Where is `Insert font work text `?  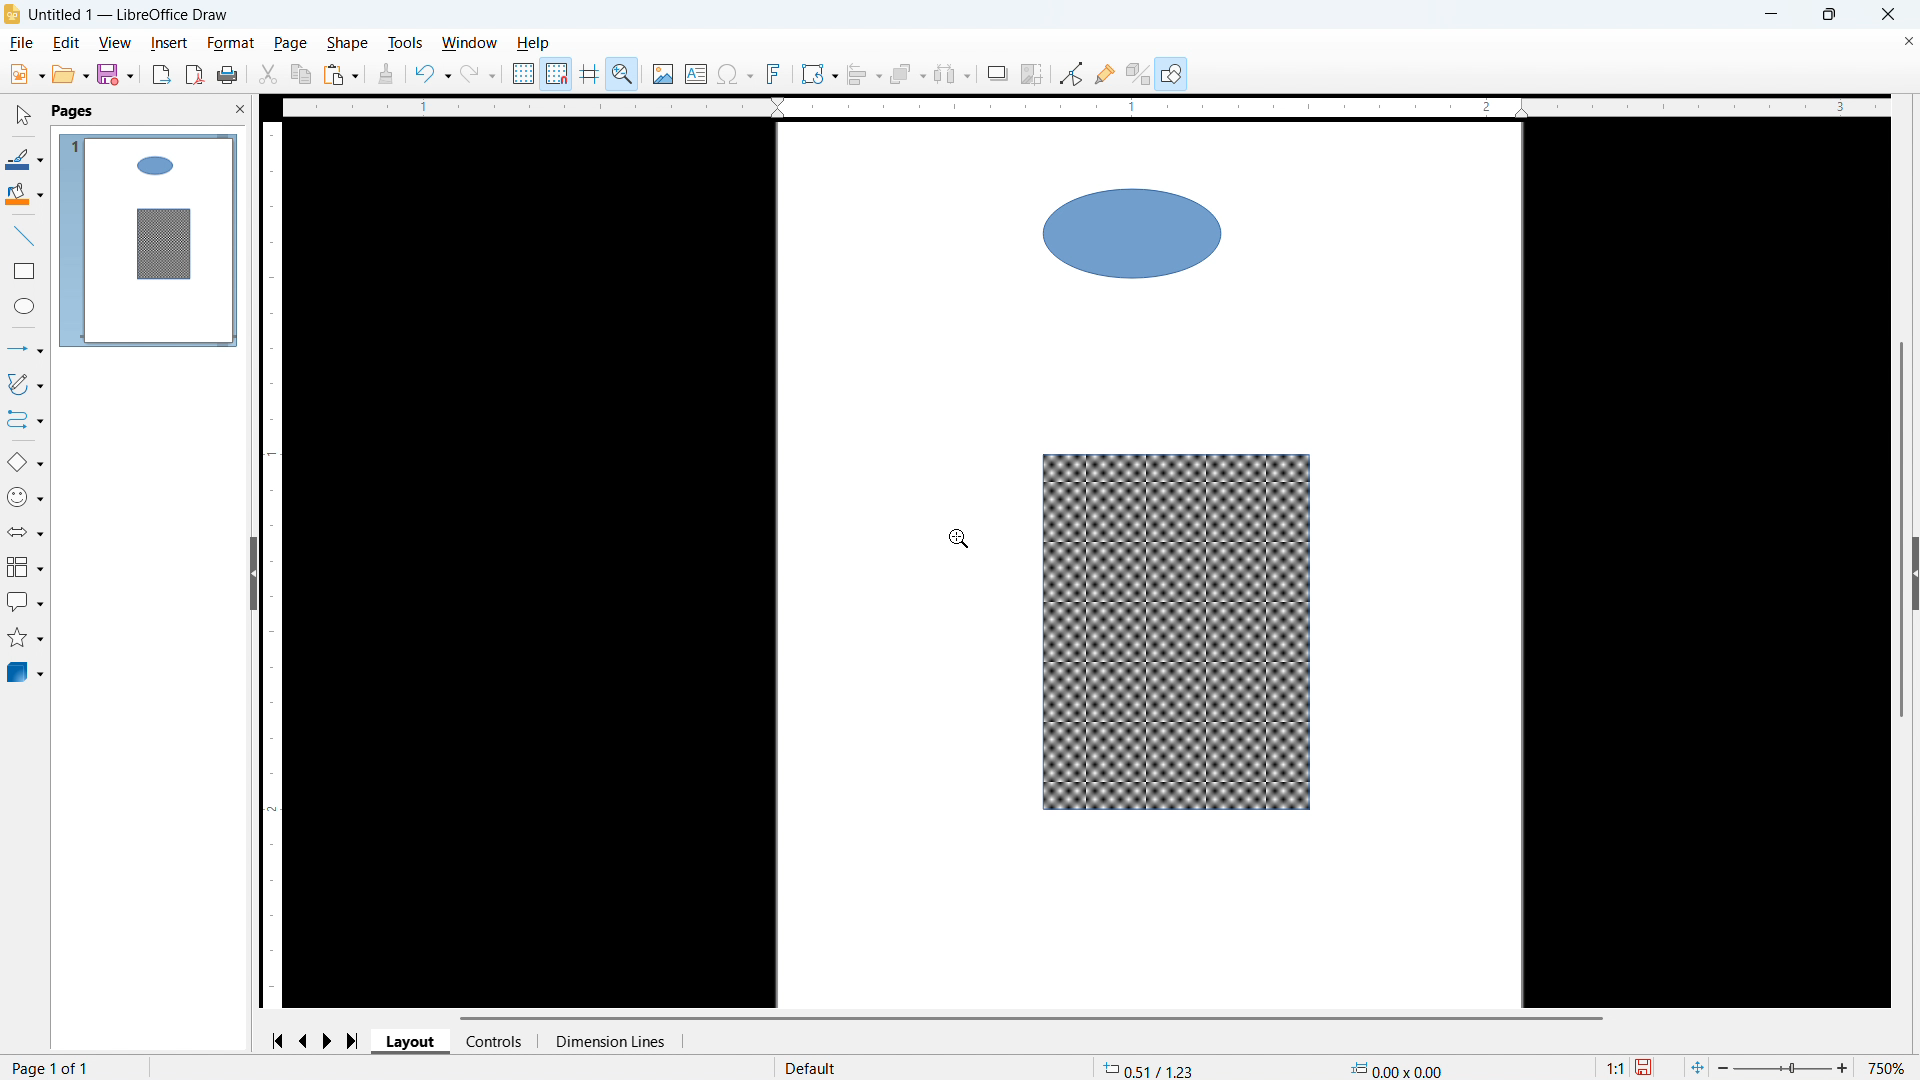 Insert font work text  is located at coordinates (775, 73).